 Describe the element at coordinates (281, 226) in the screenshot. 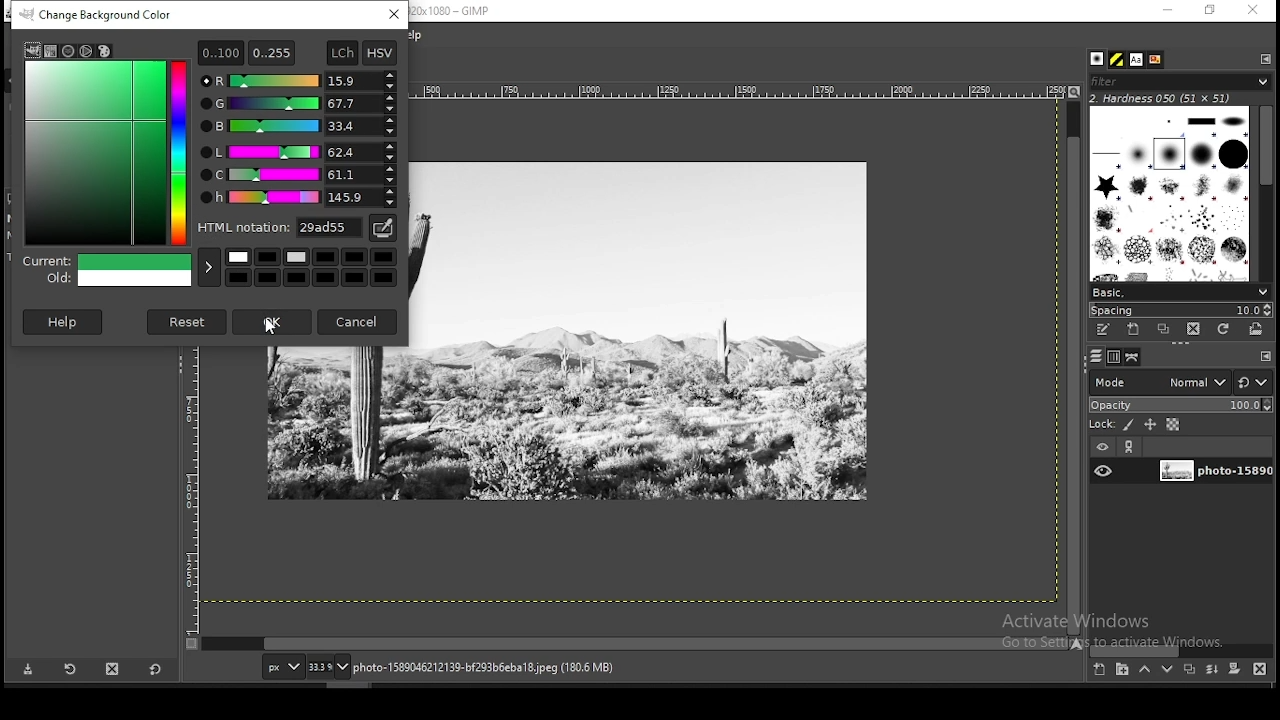

I see `html notation` at that location.